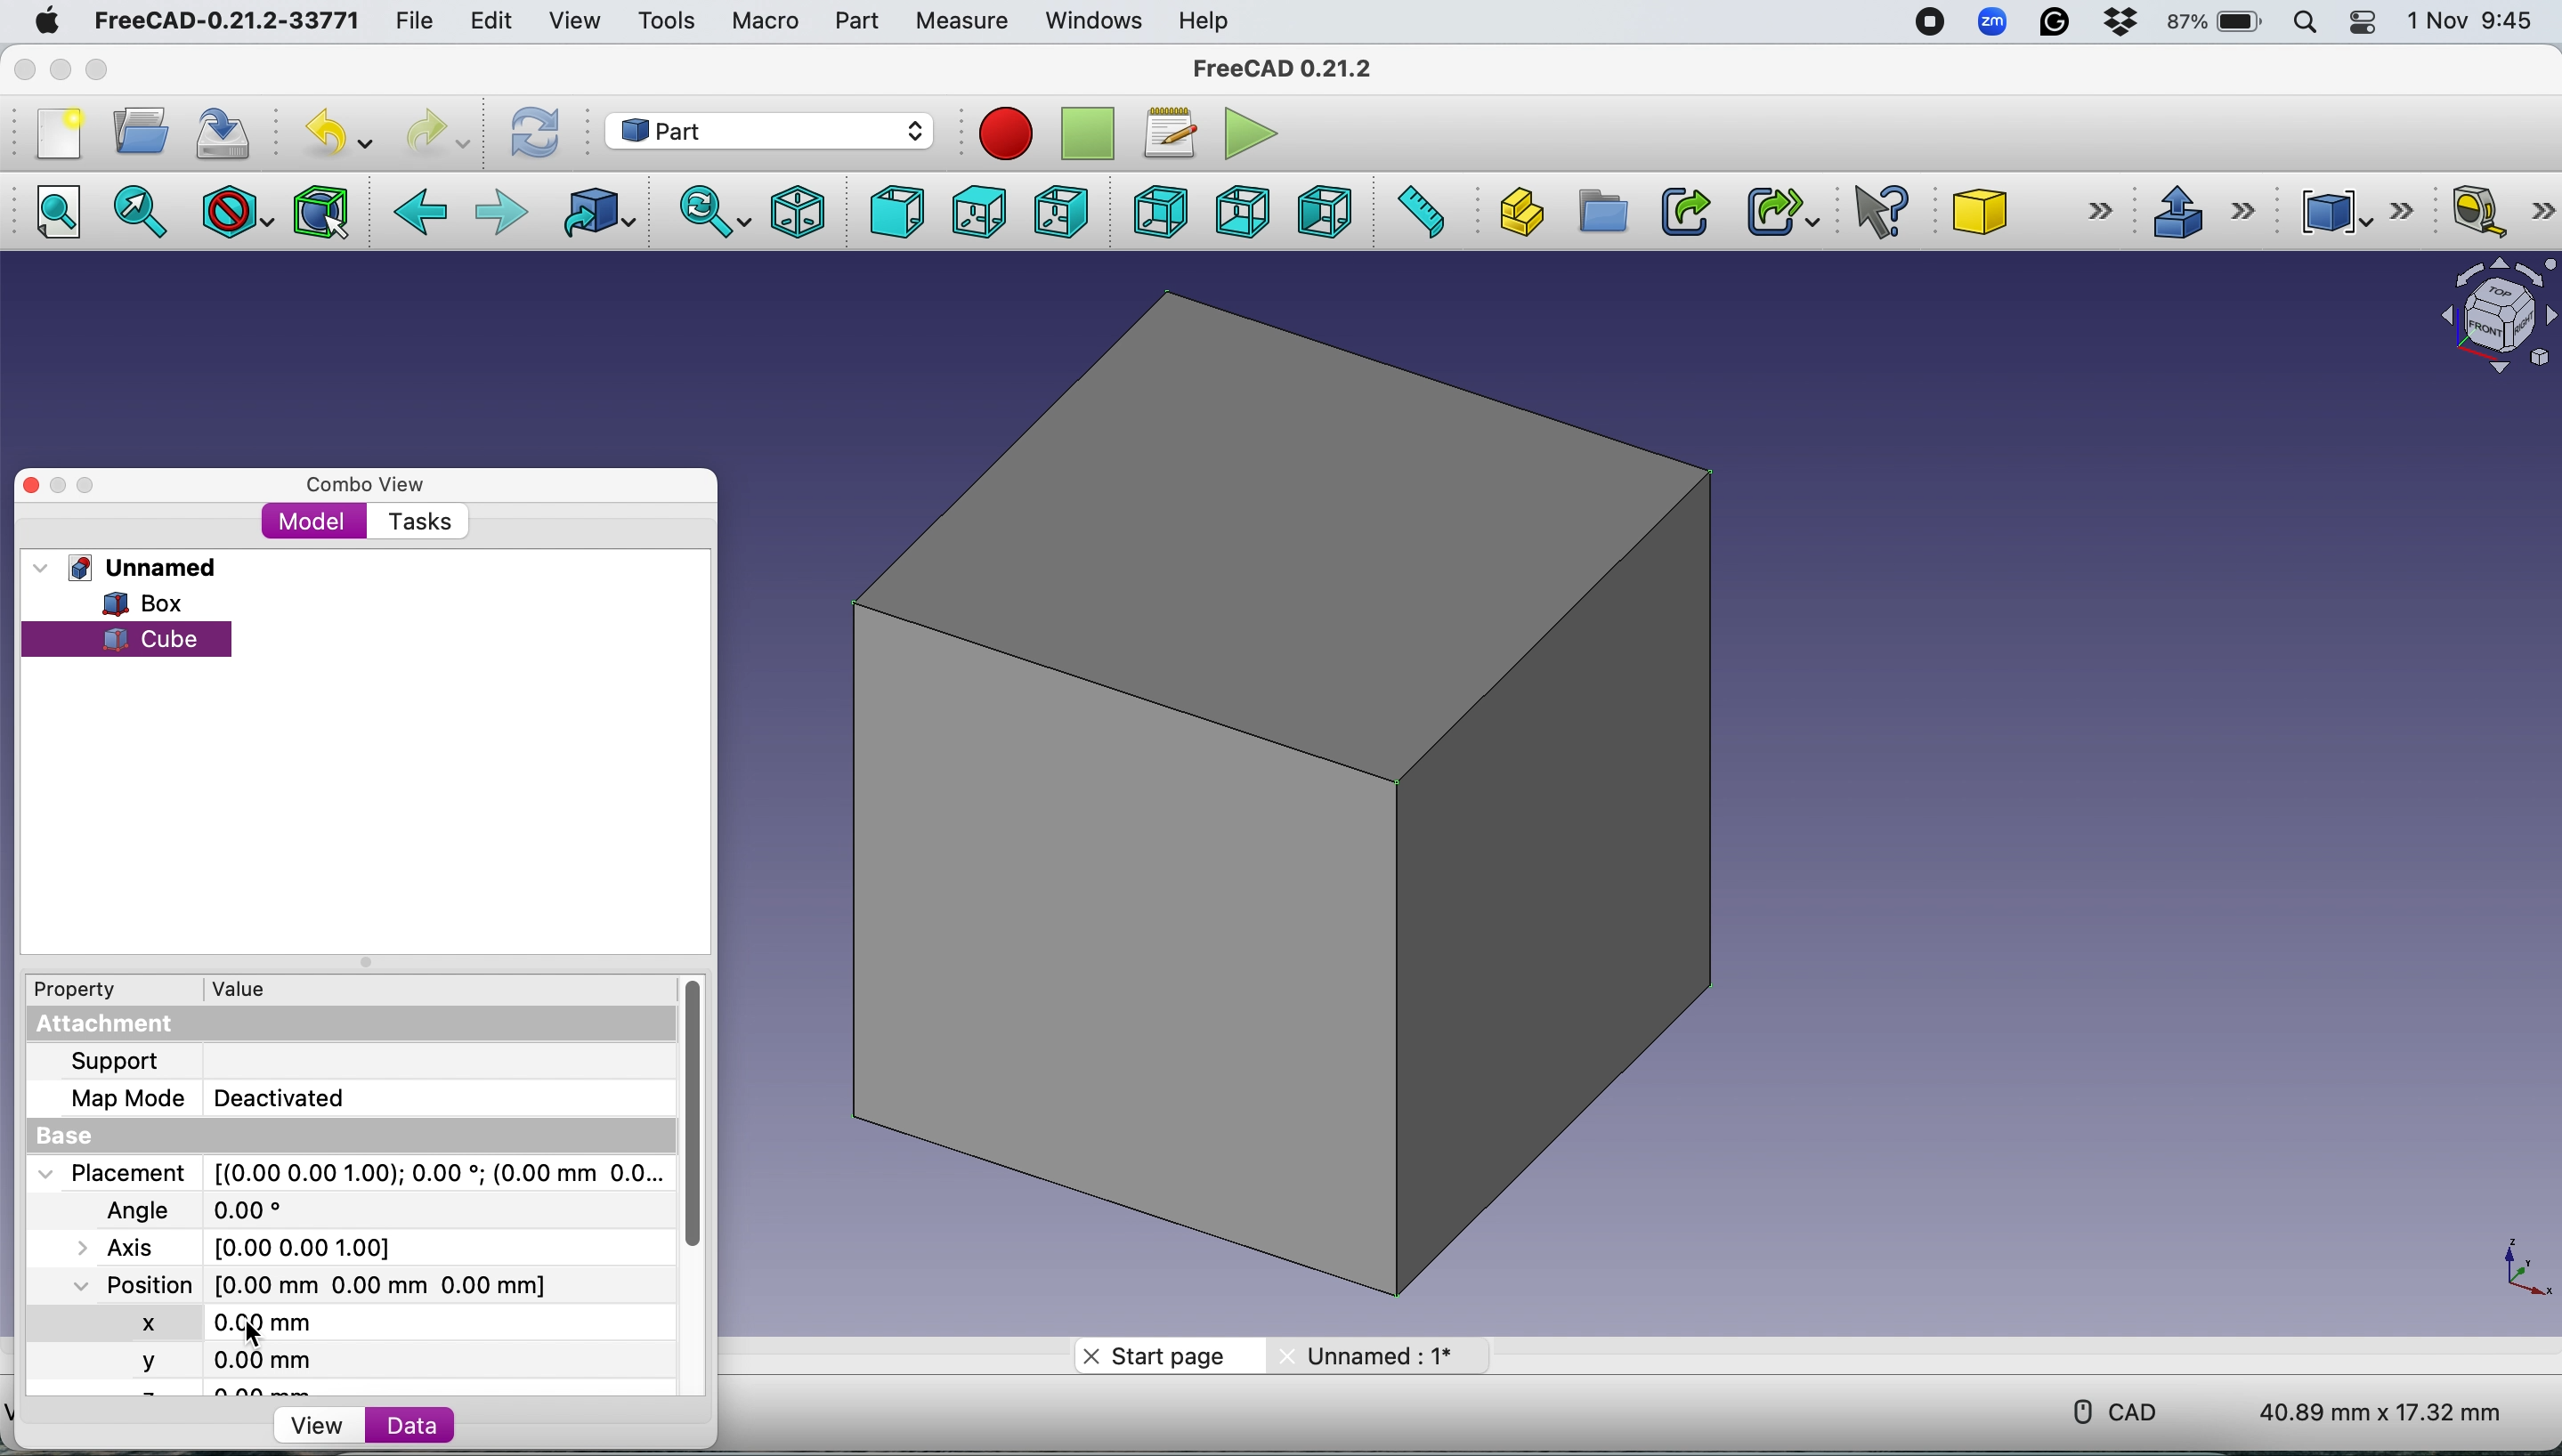  I want to click on Attachment, so click(111, 1026).